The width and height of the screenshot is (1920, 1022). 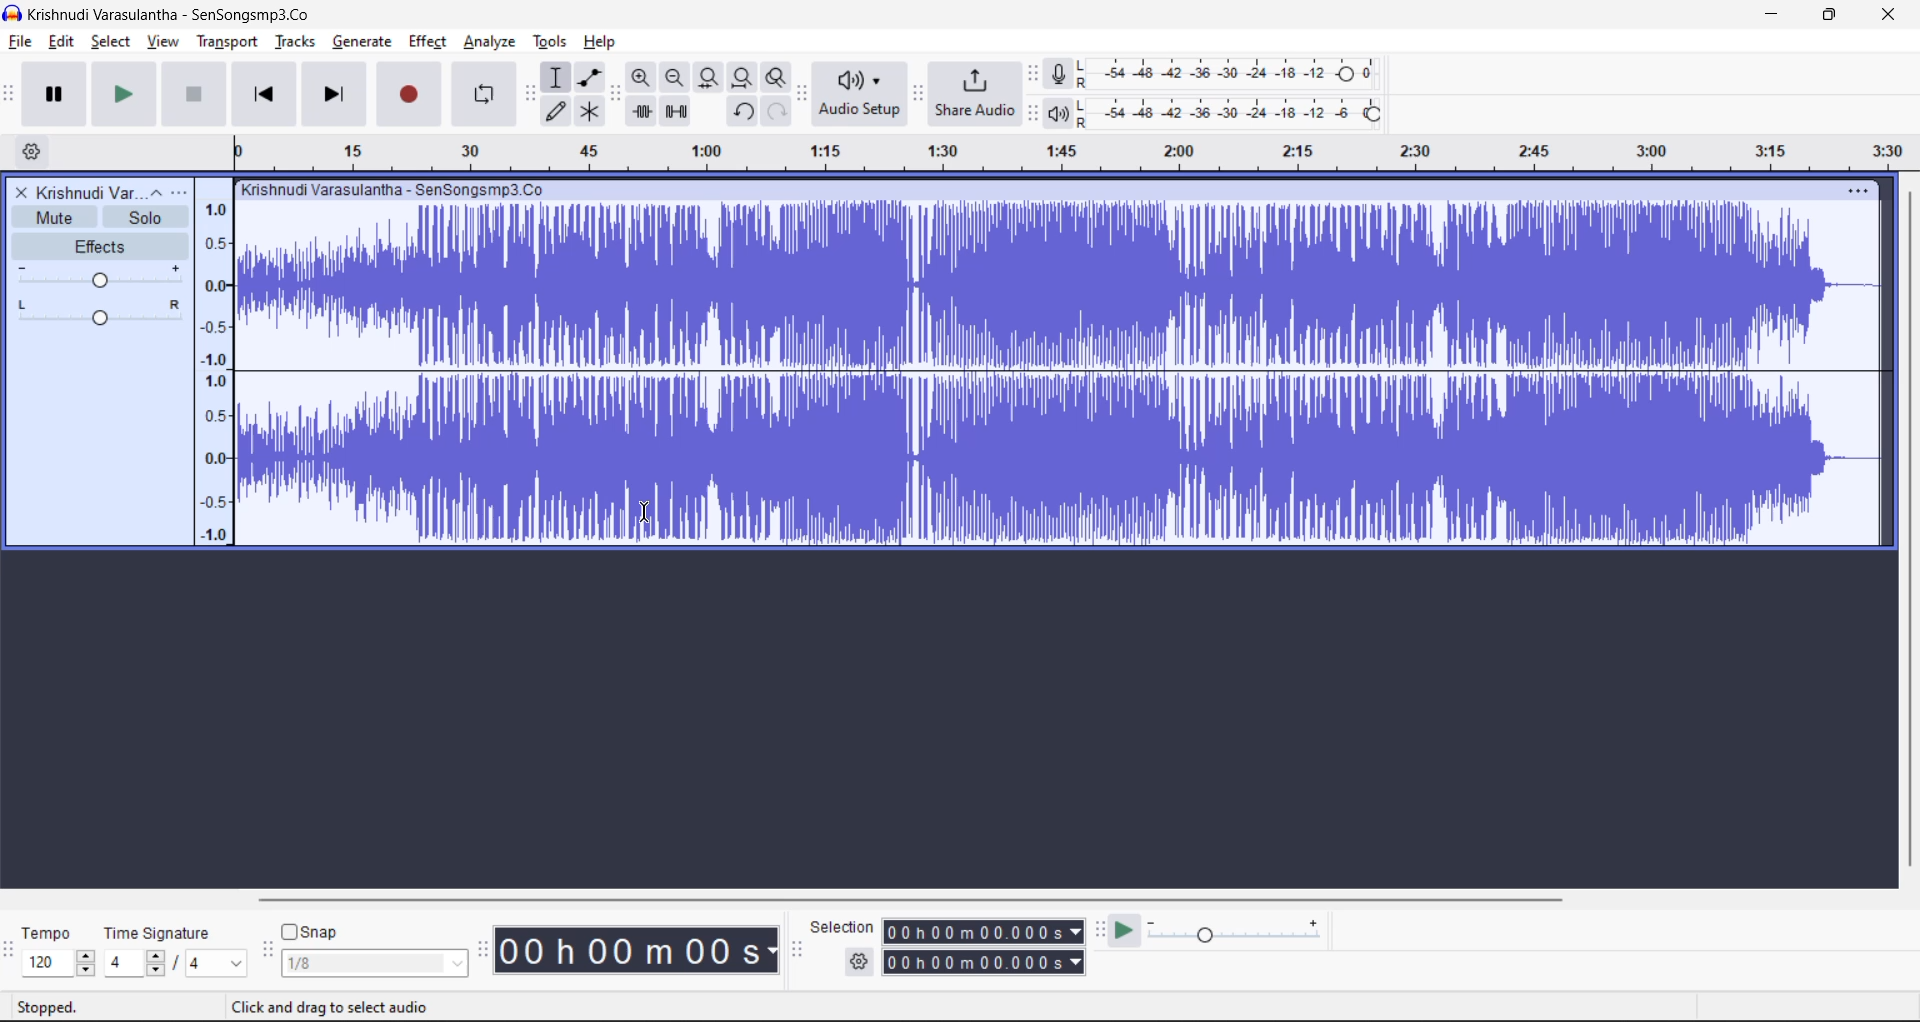 What do you see at coordinates (1045, 374) in the screenshot?
I see `audio track` at bounding box center [1045, 374].